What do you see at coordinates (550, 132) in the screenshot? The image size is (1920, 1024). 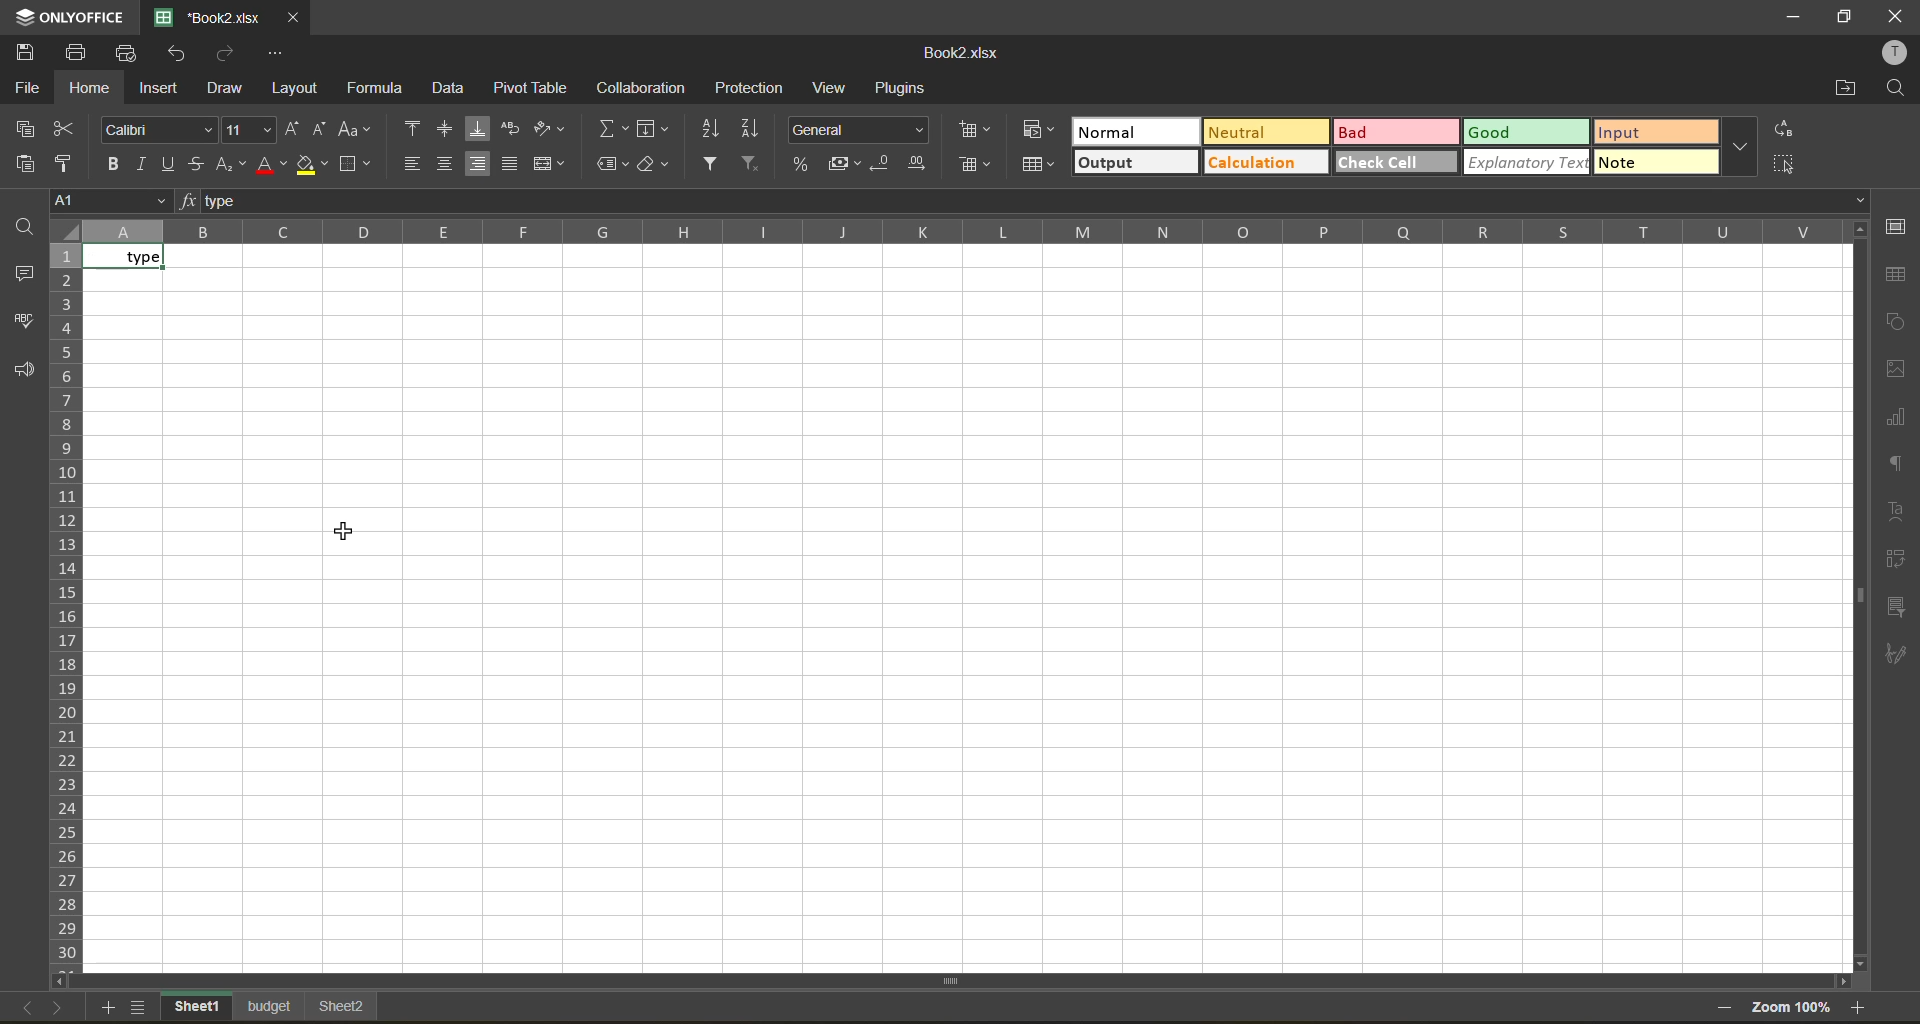 I see `orientation` at bounding box center [550, 132].